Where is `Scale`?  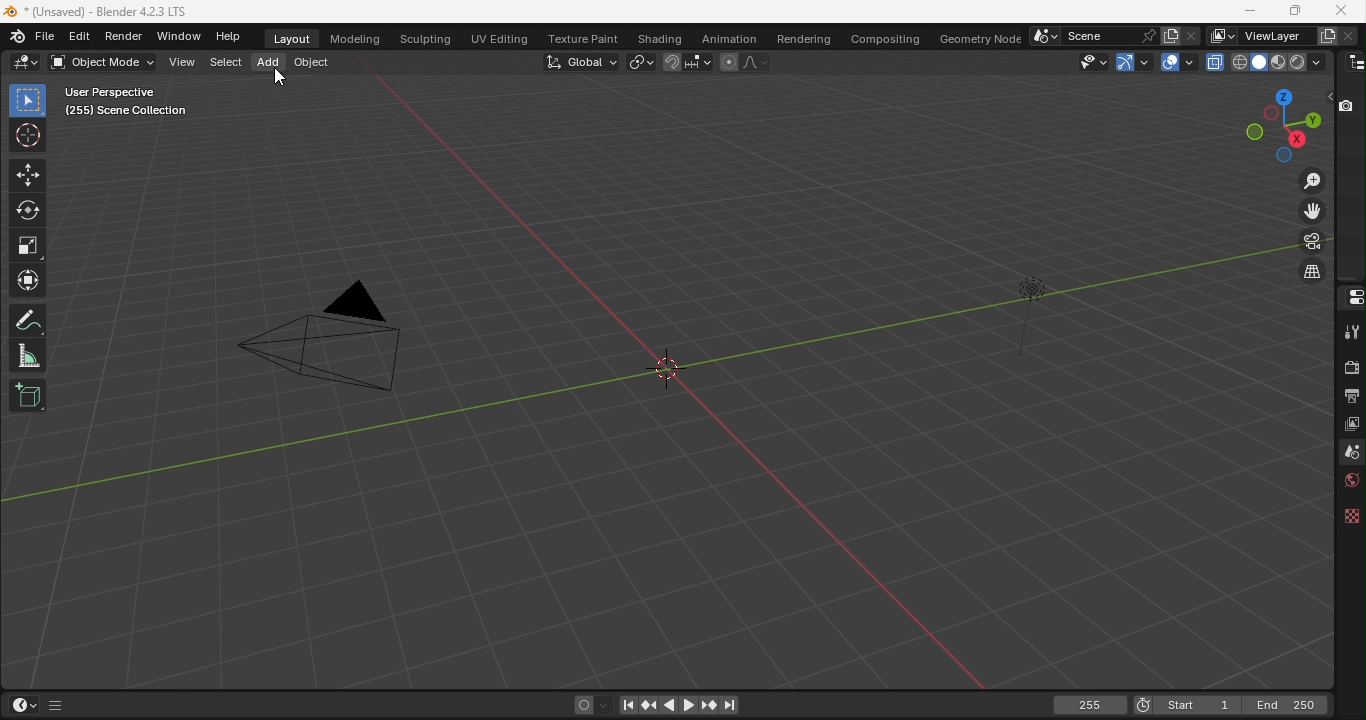 Scale is located at coordinates (30, 244).